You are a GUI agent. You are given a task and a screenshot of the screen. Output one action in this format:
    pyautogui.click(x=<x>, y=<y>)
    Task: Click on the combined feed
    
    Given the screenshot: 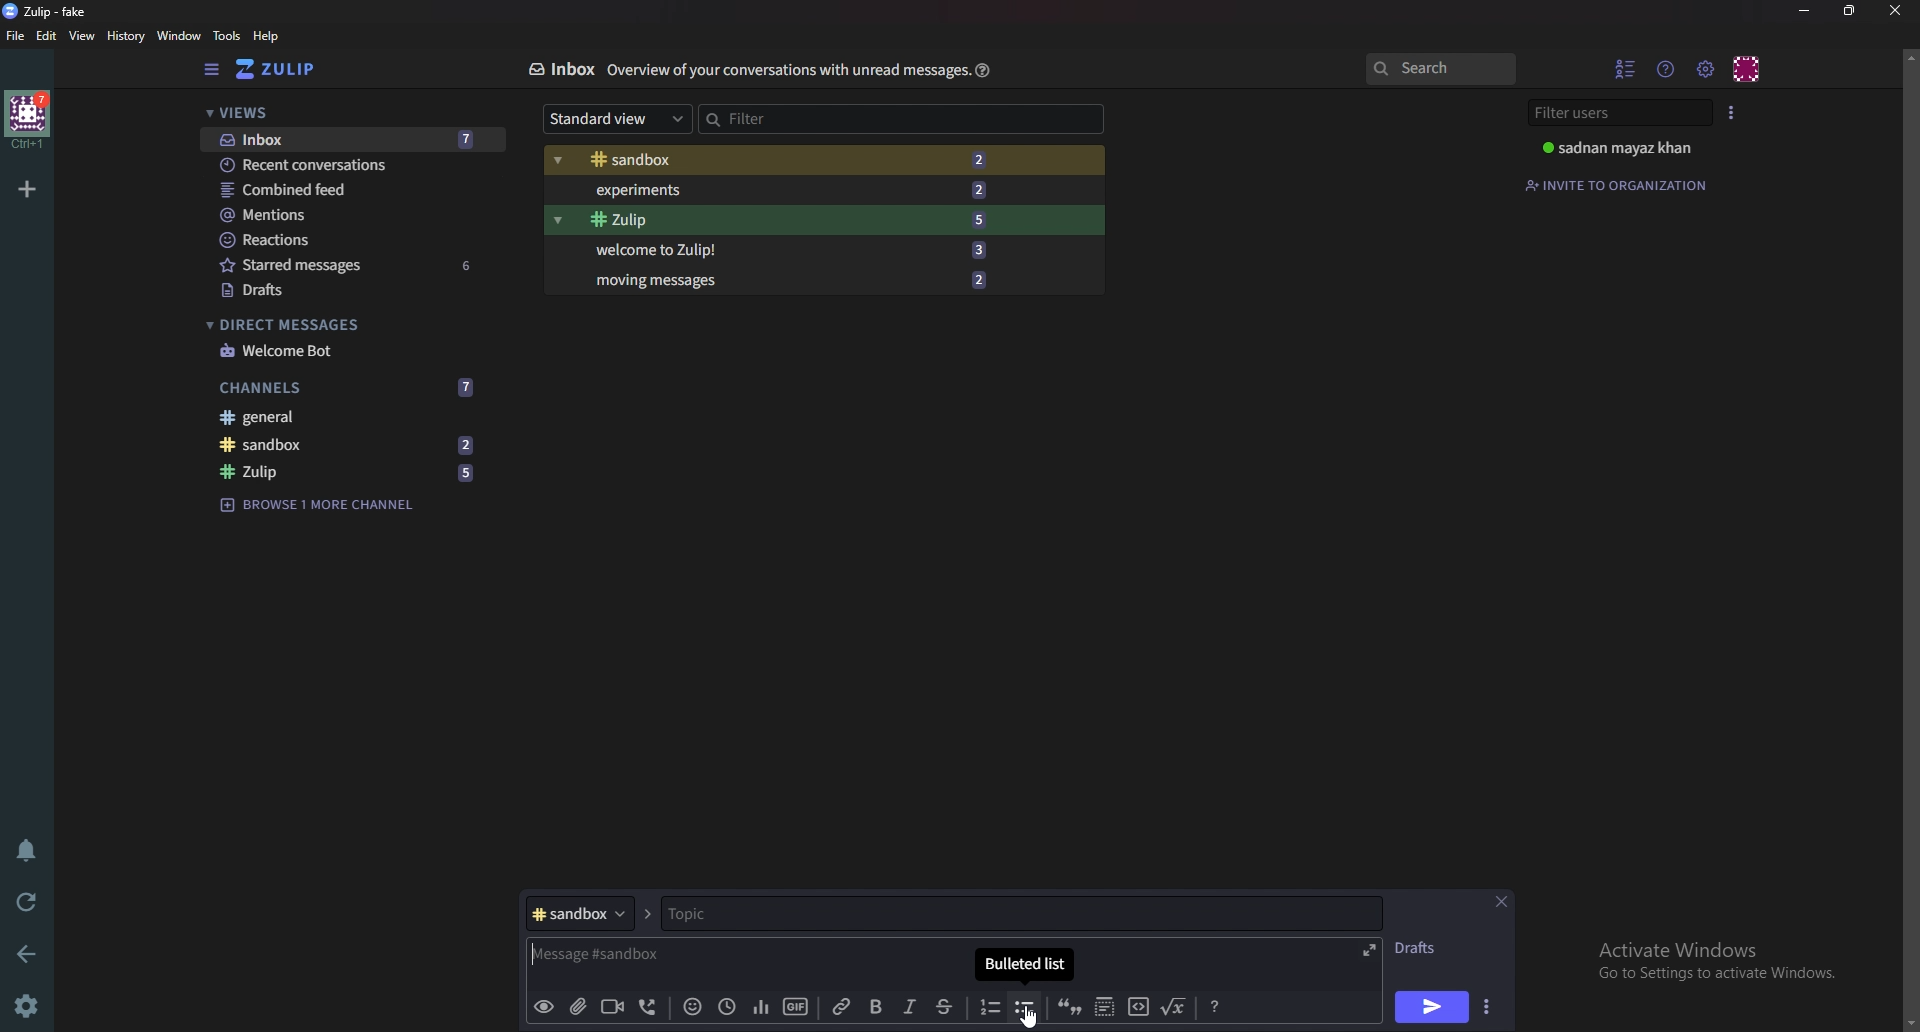 What is the action you would take?
    pyautogui.click(x=352, y=190)
    